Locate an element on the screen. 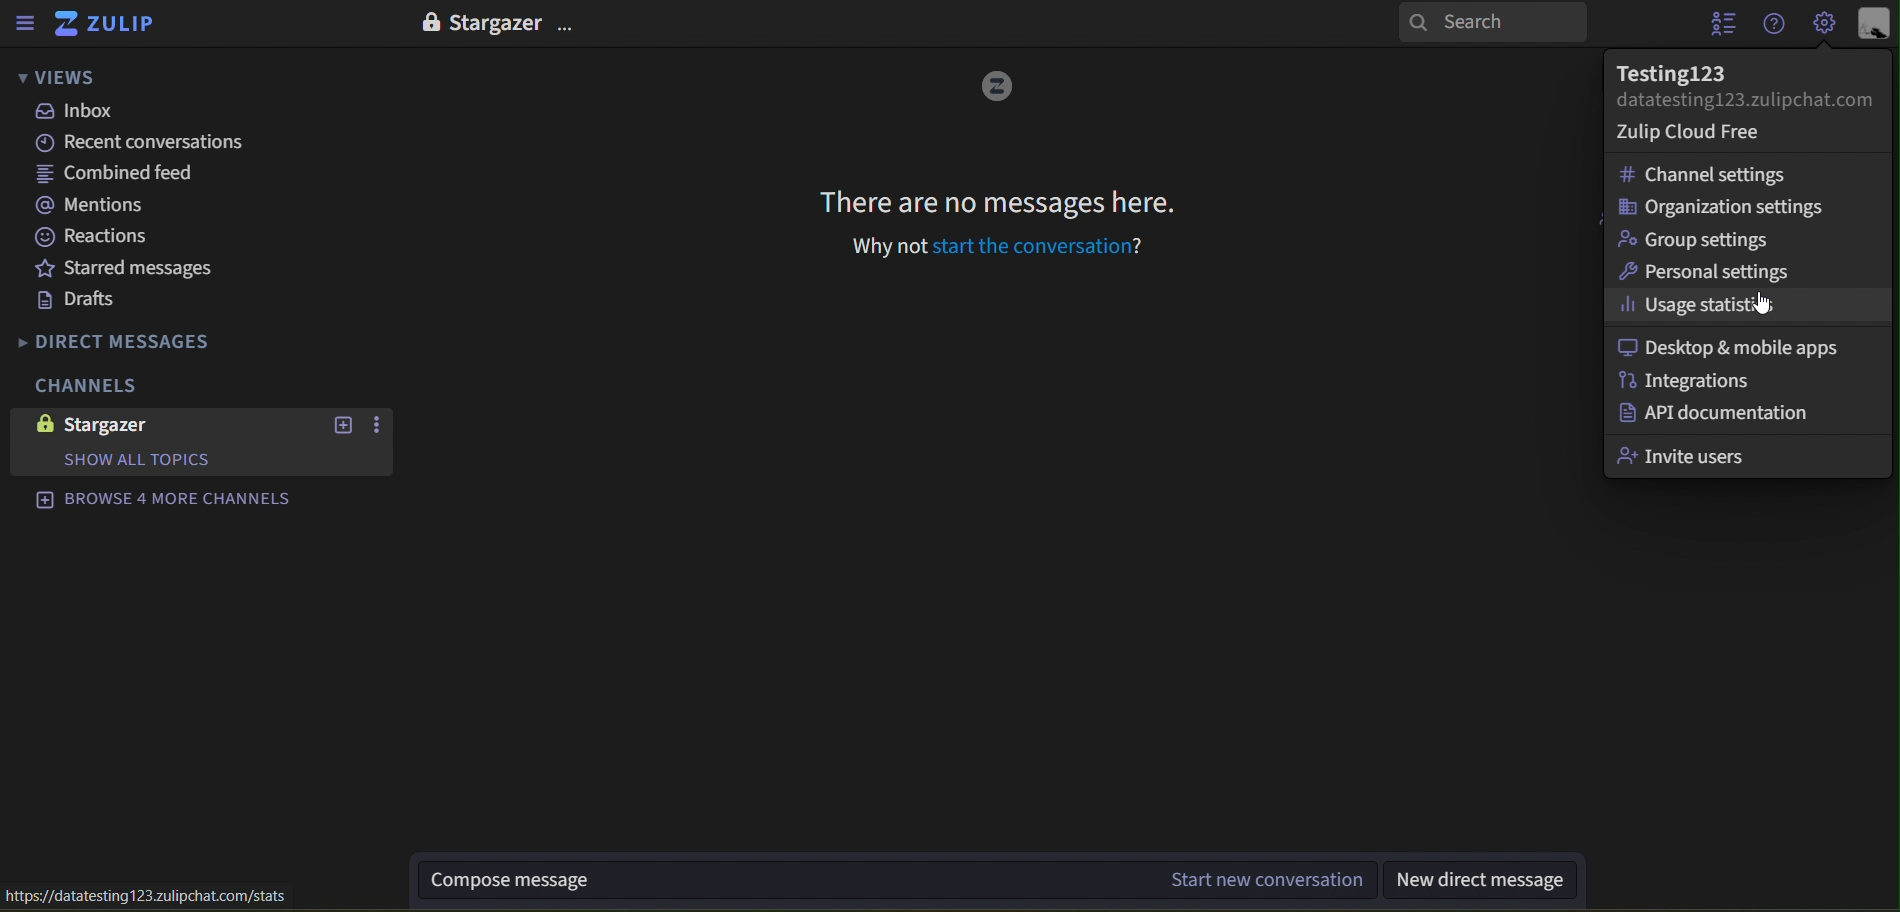  direct messages is located at coordinates (151, 340).